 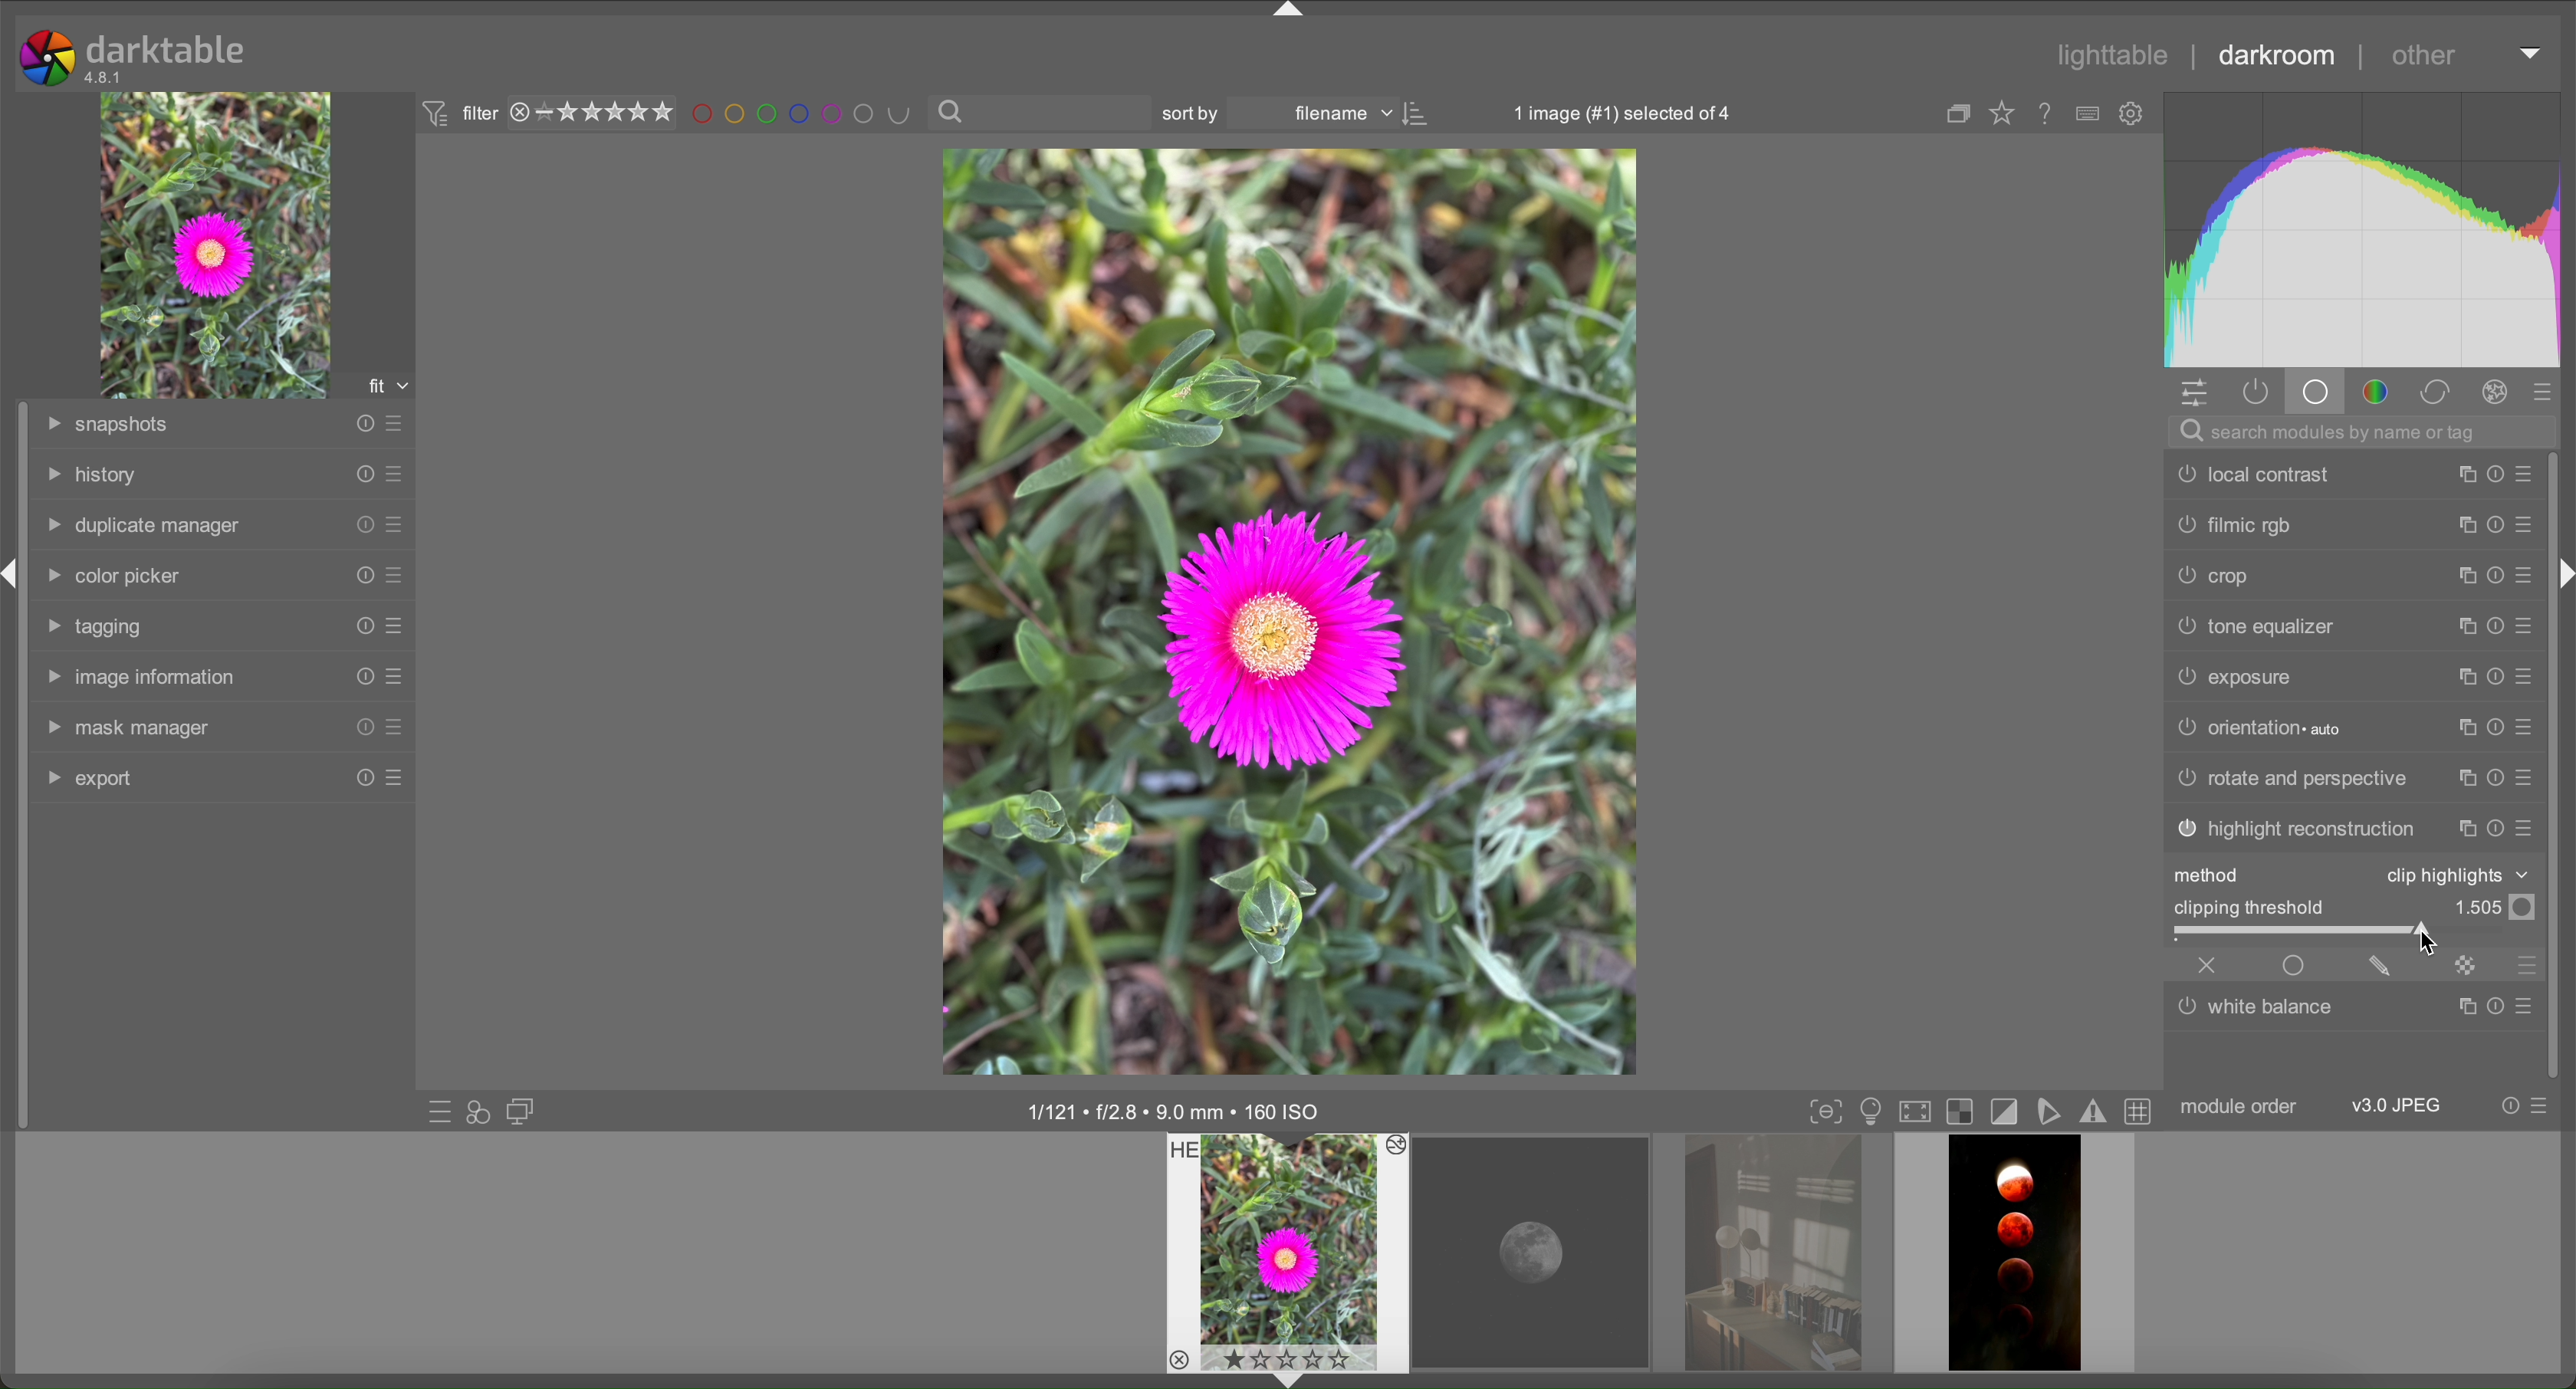 I want to click on presets, so click(x=395, y=422).